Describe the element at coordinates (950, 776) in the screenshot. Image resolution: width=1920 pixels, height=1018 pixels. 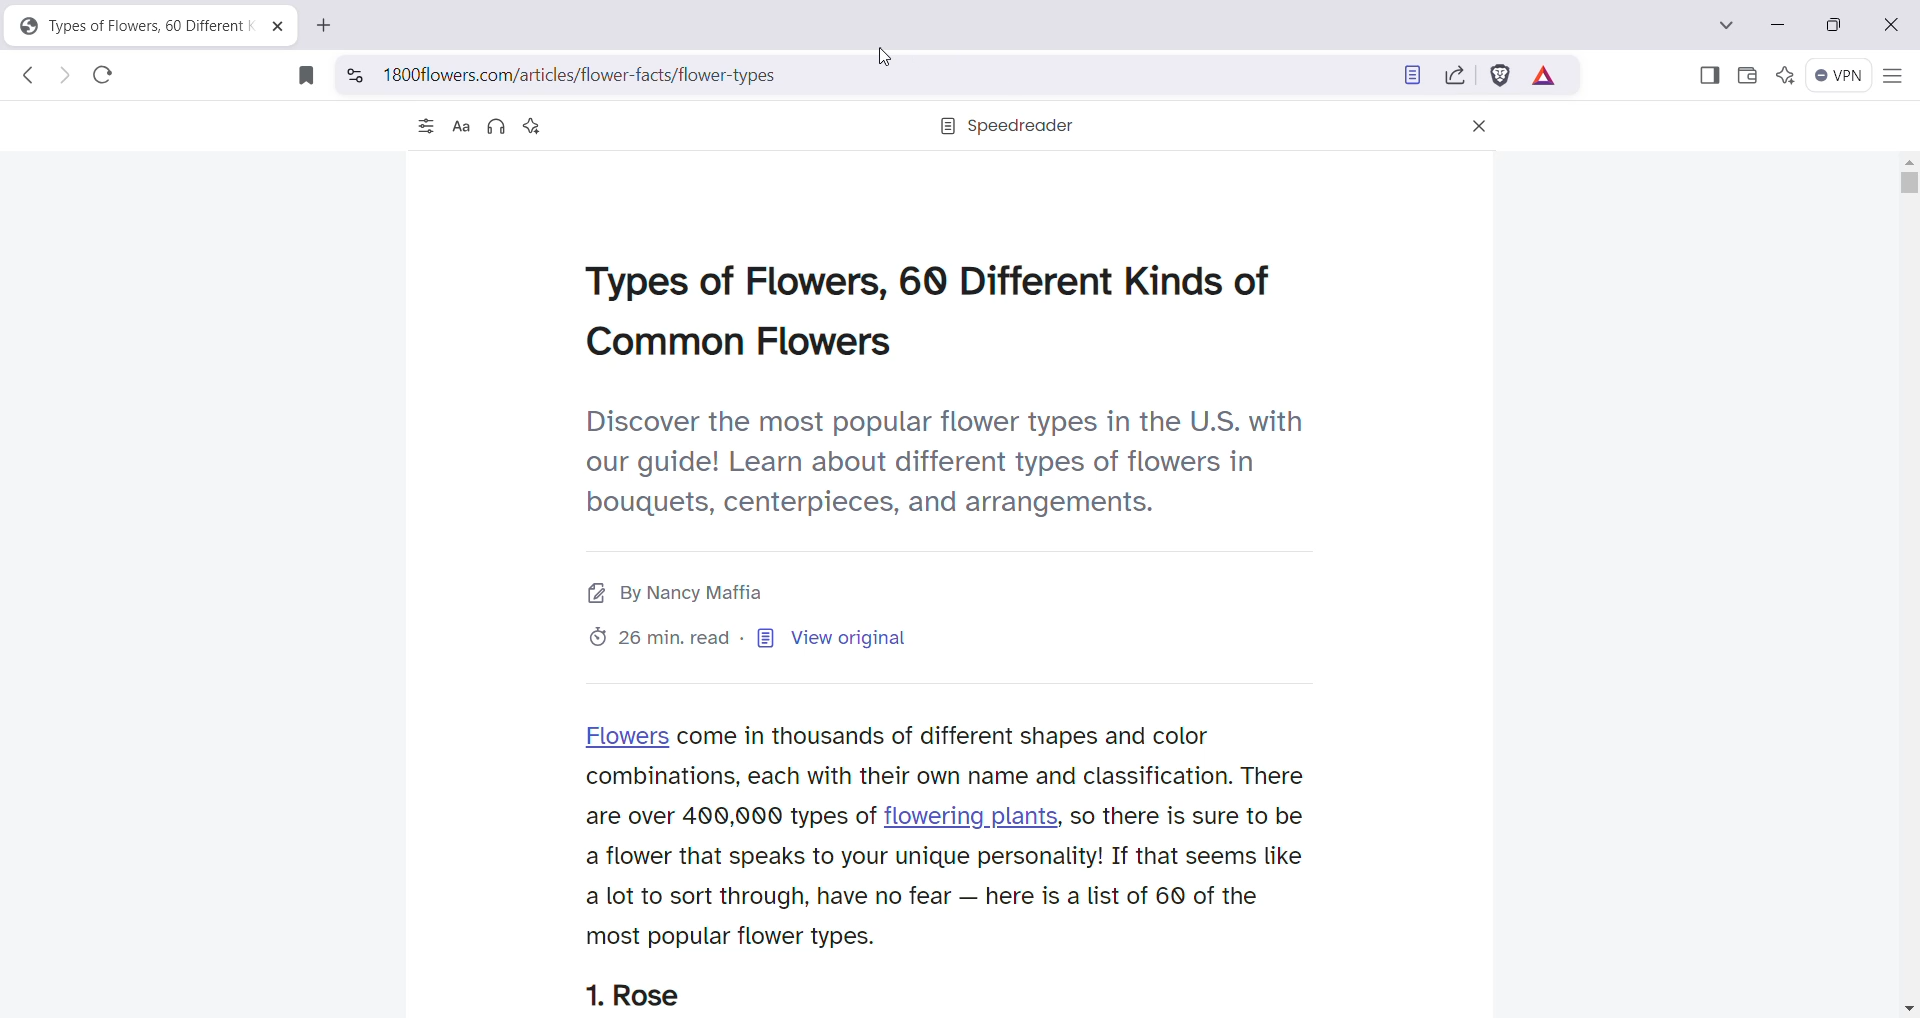
I see `combinations, each with their own name and classification. There` at that location.